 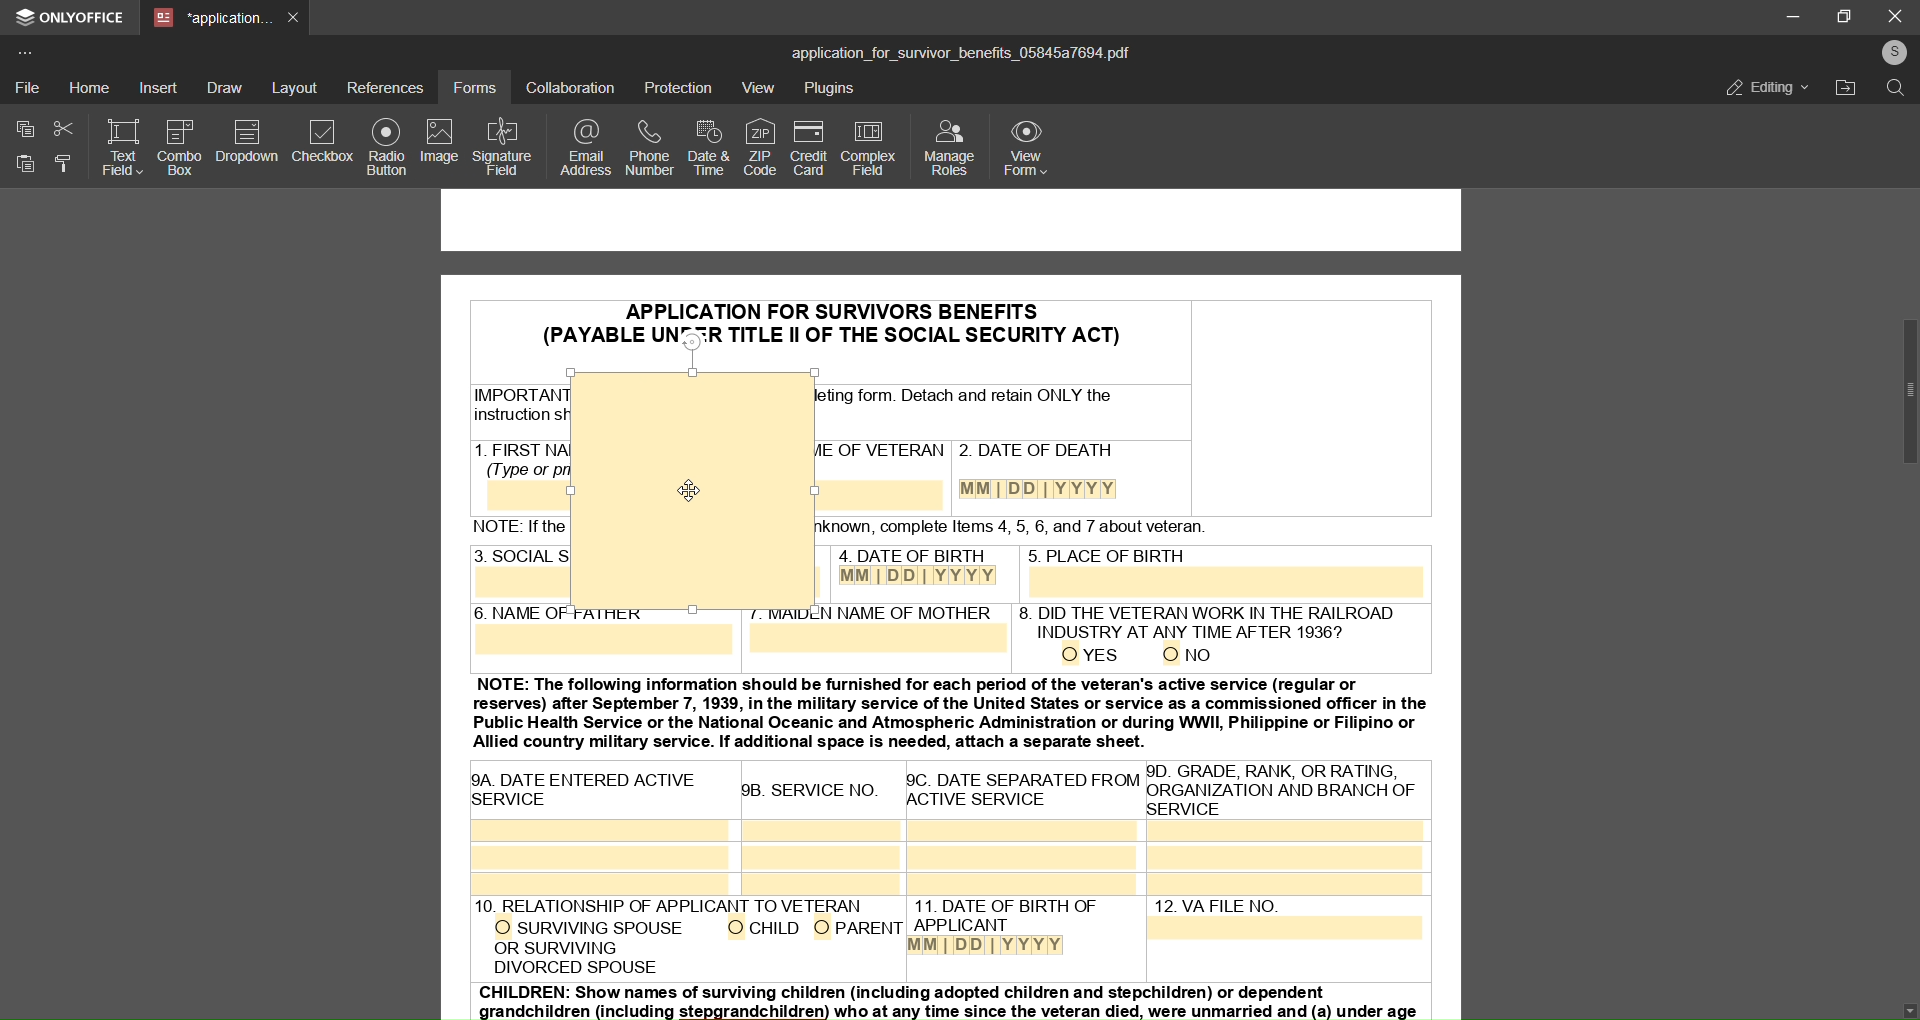 What do you see at coordinates (385, 148) in the screenshot?
I see `radio button` at bounding box center [385, 148].